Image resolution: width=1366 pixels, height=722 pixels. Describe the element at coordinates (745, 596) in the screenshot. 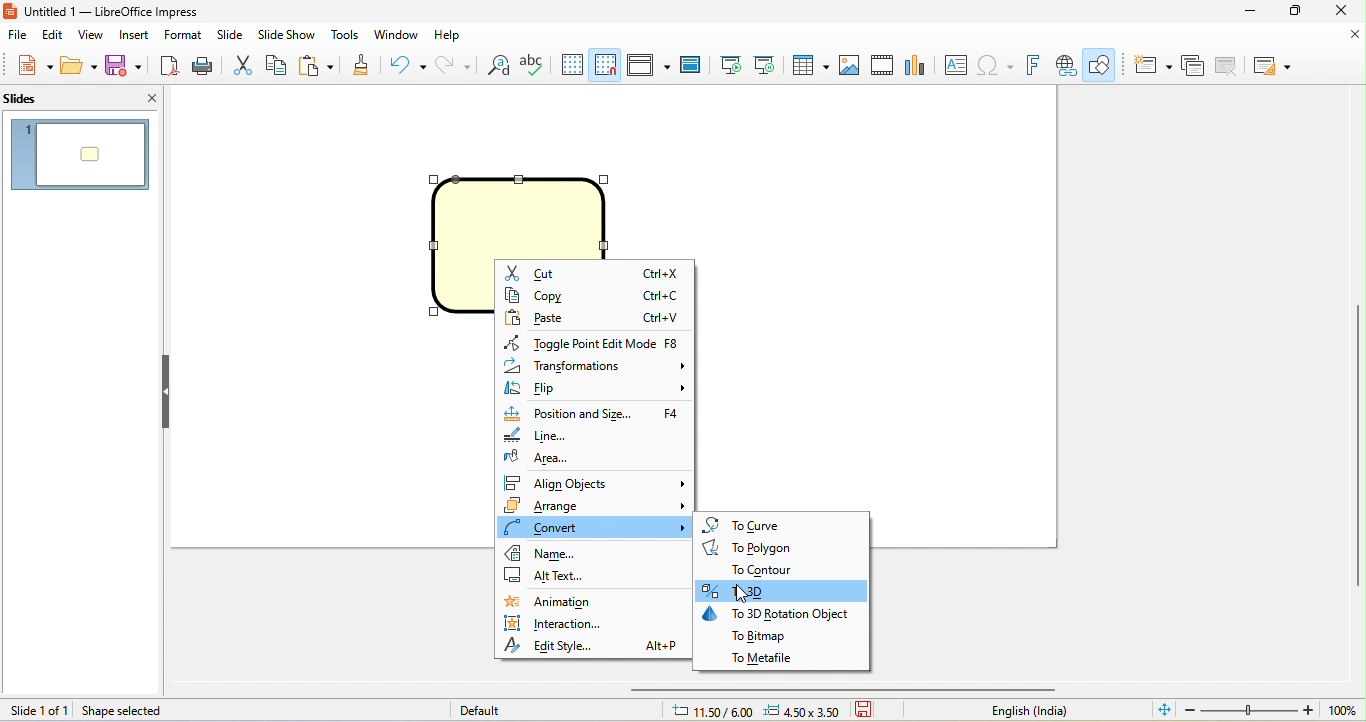

I see `cursor movement` at that location.